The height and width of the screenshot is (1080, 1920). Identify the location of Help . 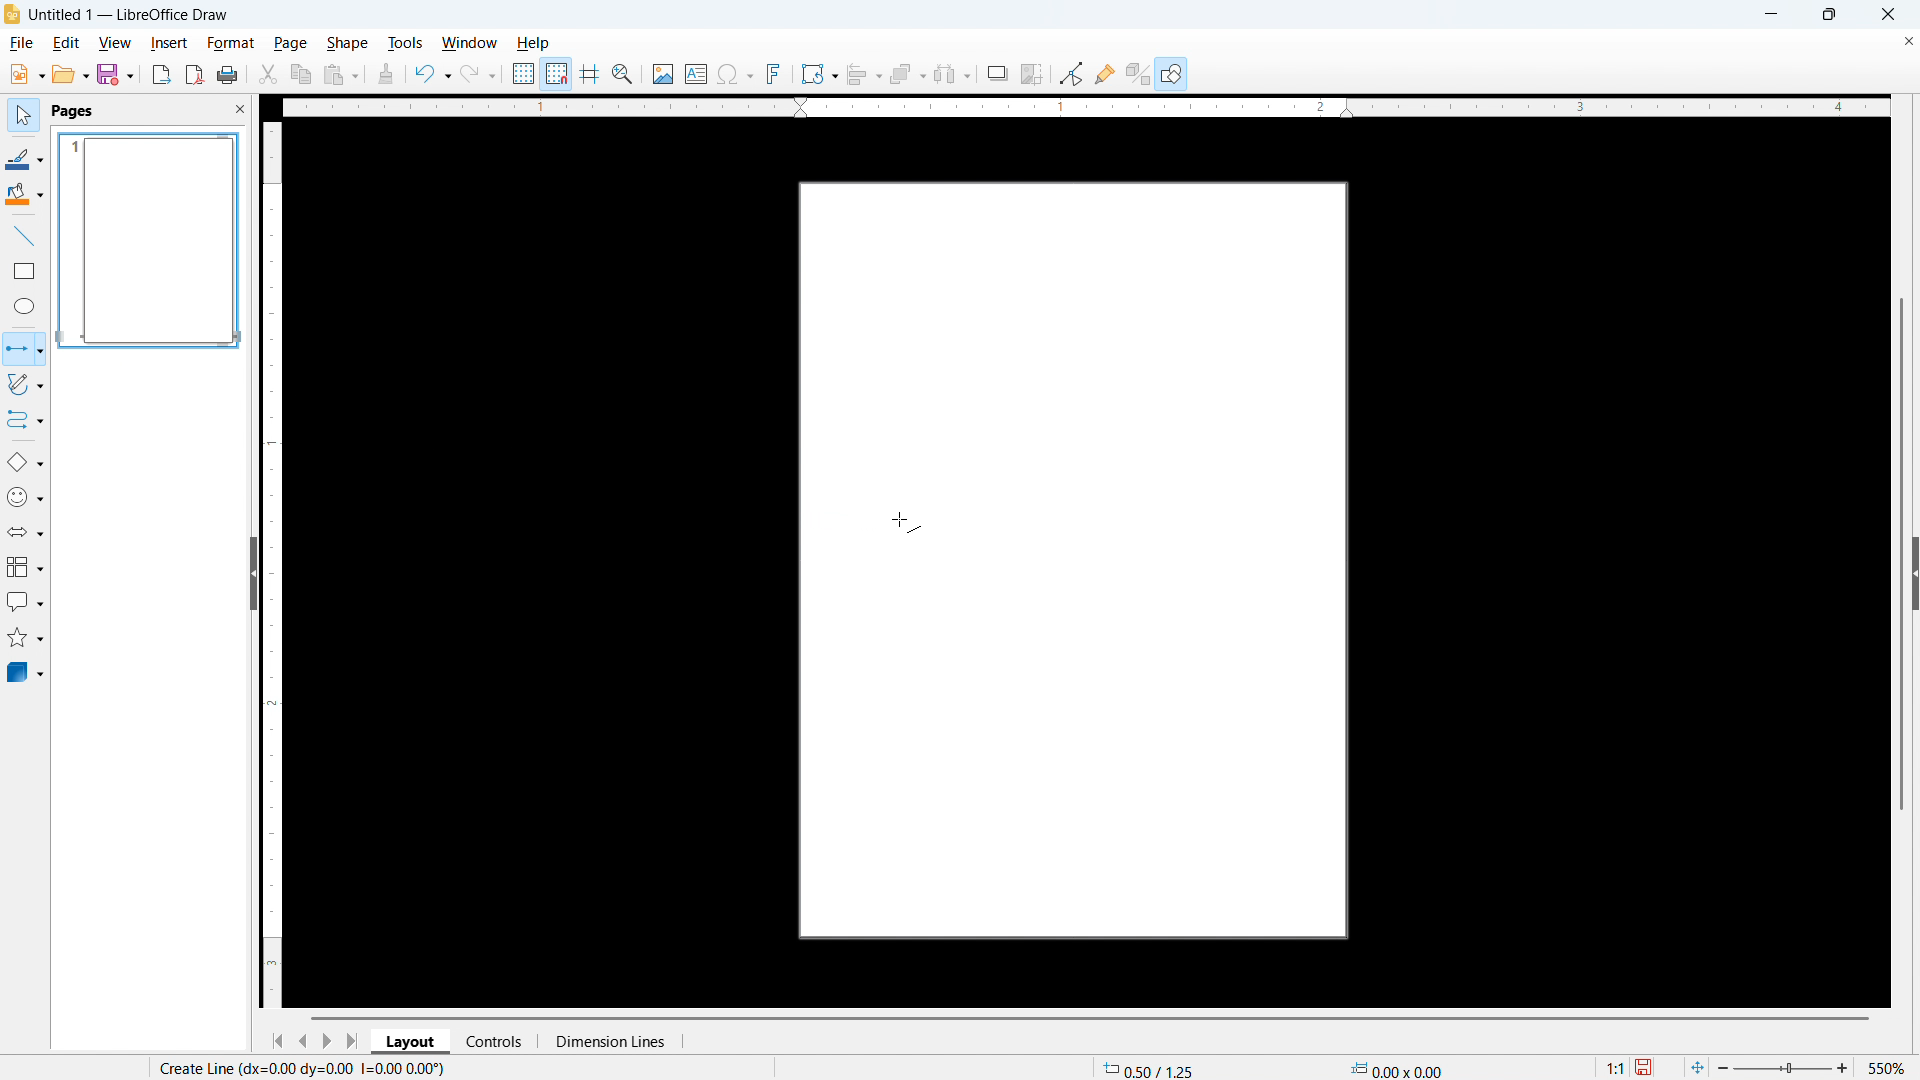
(532, 43).